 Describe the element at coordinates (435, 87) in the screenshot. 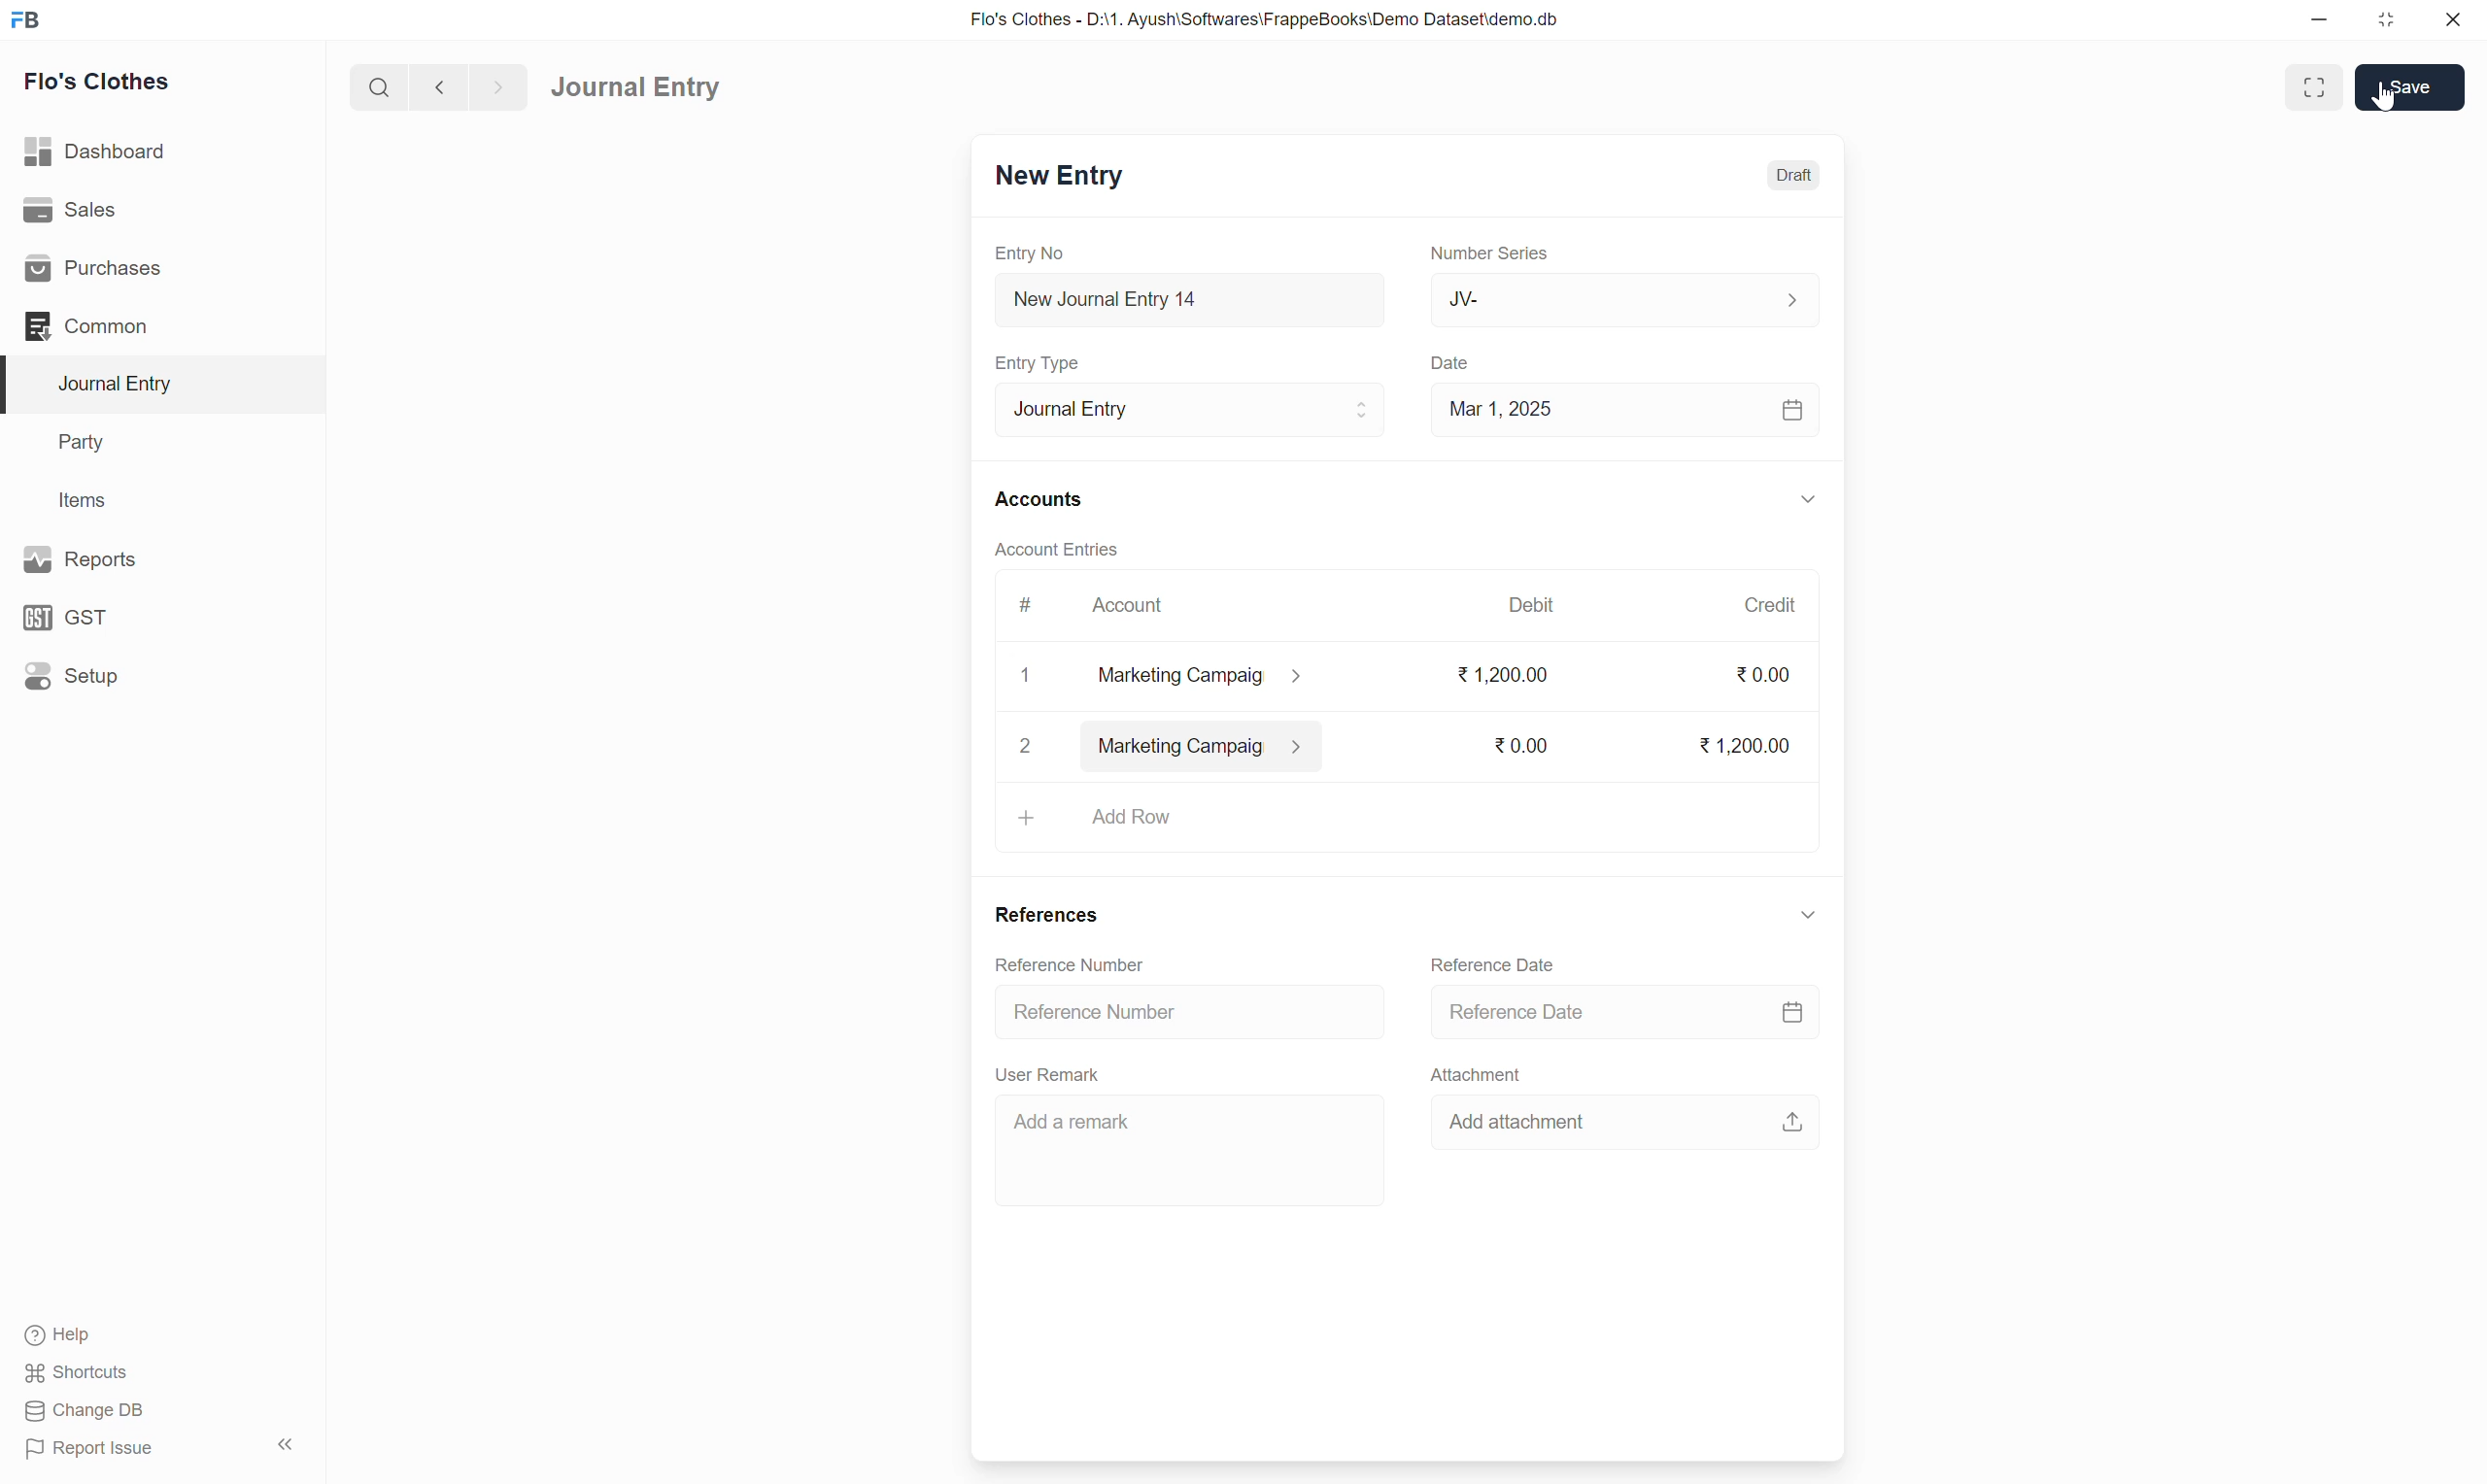

I see `back` at that location.